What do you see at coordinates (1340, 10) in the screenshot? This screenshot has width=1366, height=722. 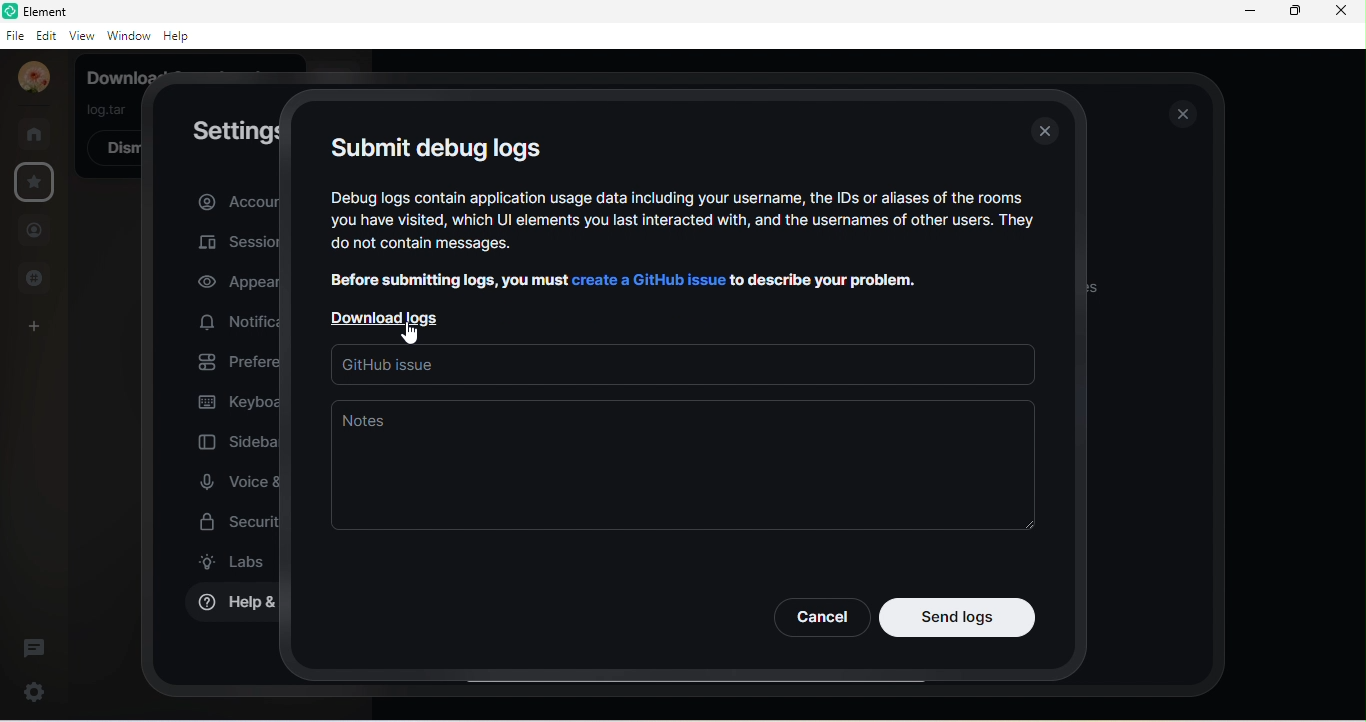 I see `close` at bounding box center [1340, 10].